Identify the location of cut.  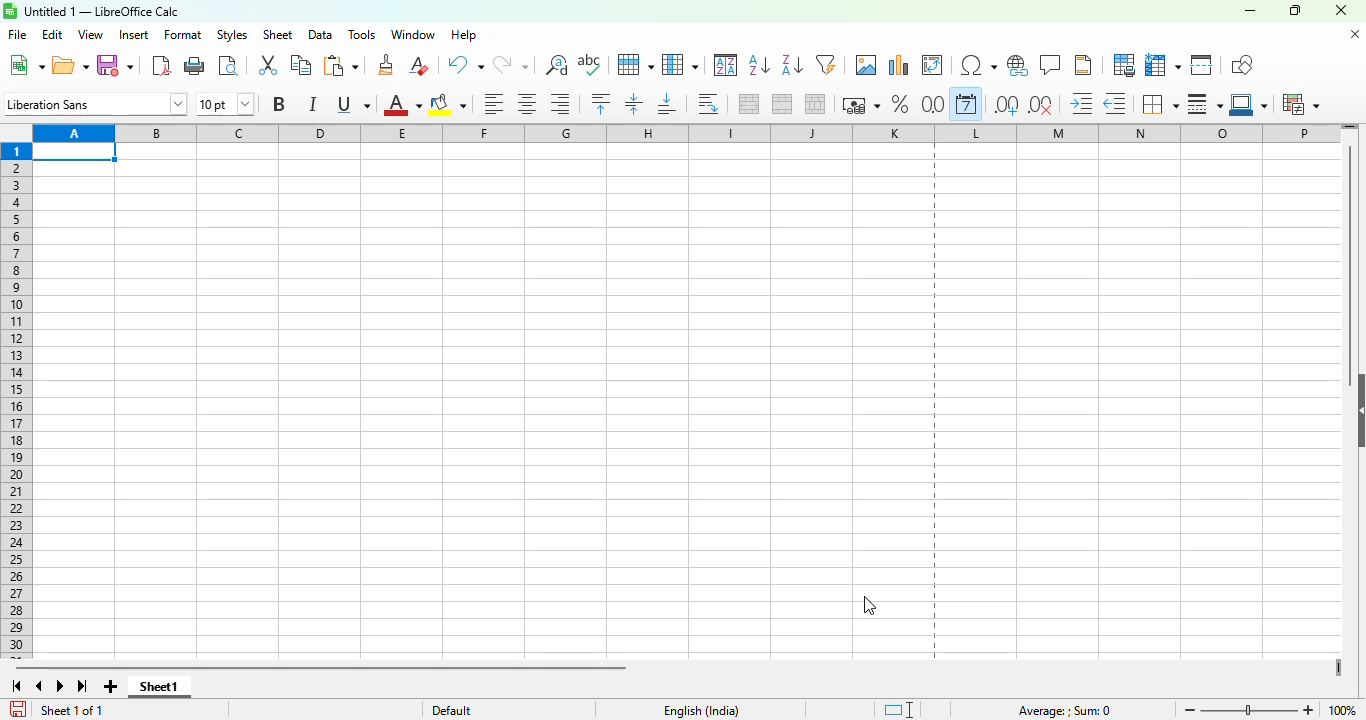
(268, 64).